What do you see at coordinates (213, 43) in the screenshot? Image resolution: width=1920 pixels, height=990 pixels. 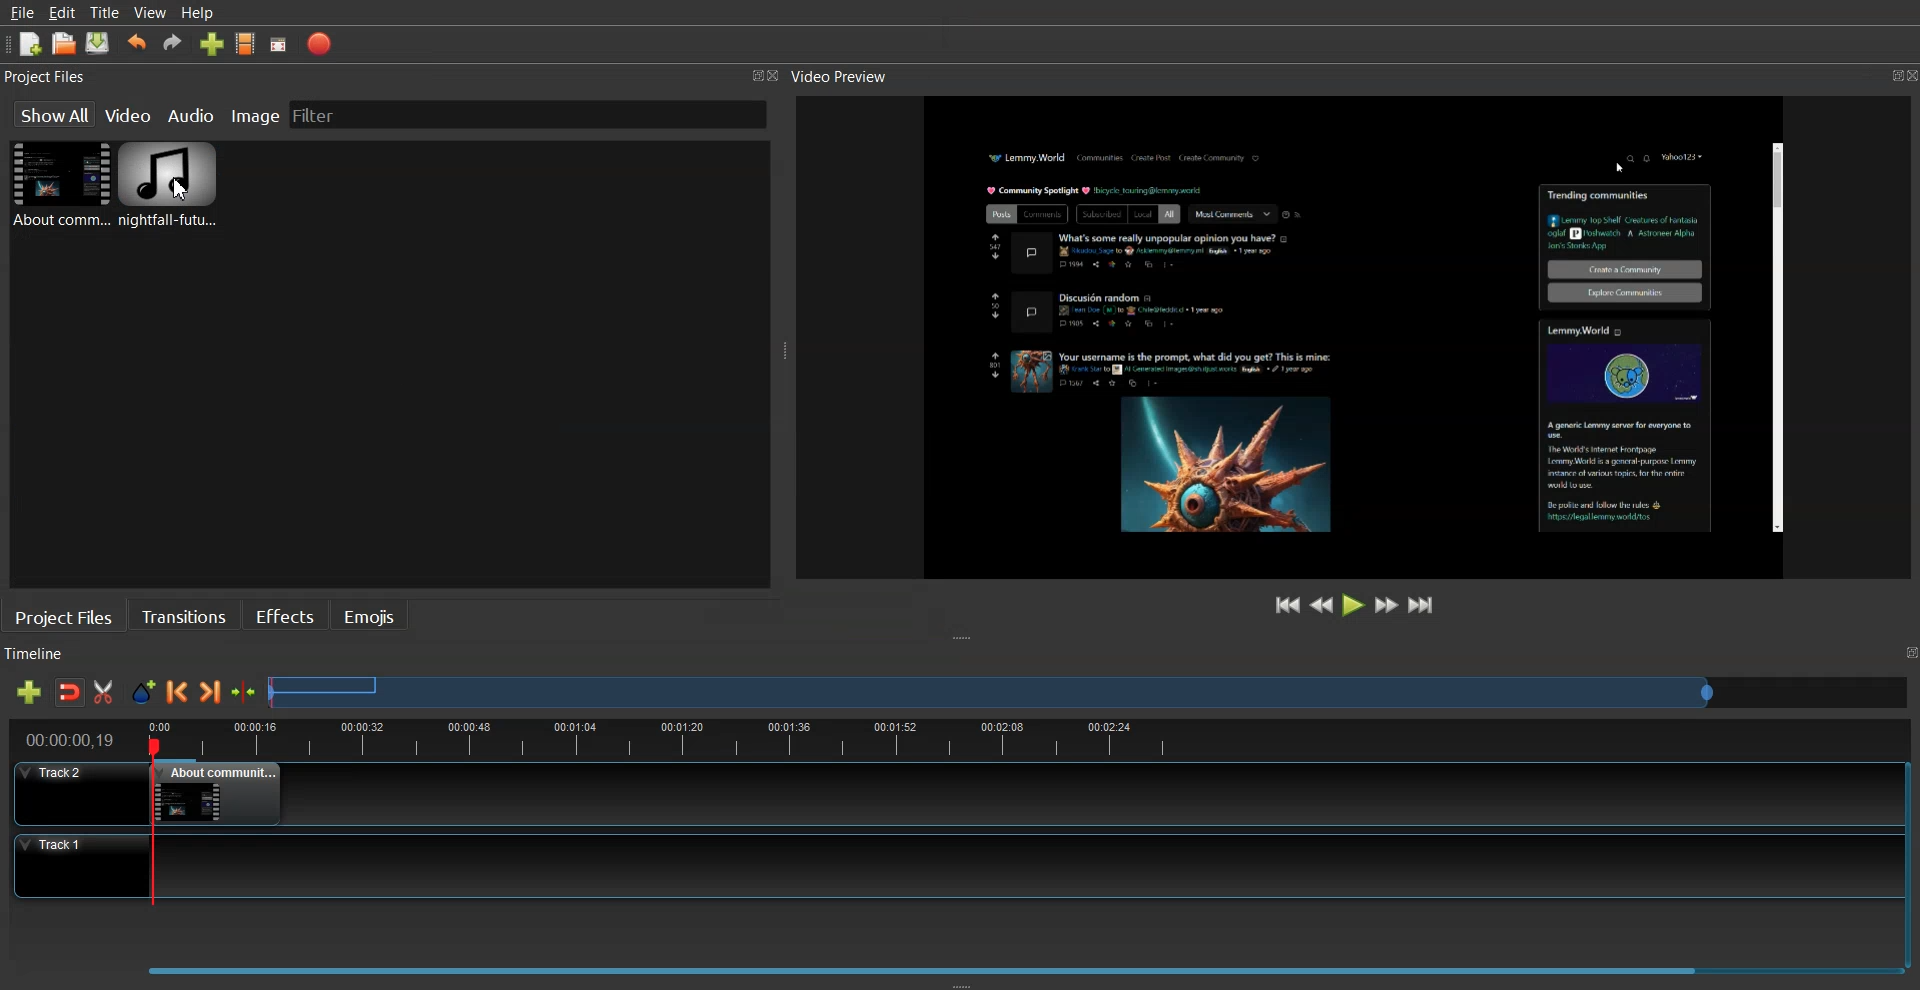 I see `Import file` at bounding box center [213, 43].